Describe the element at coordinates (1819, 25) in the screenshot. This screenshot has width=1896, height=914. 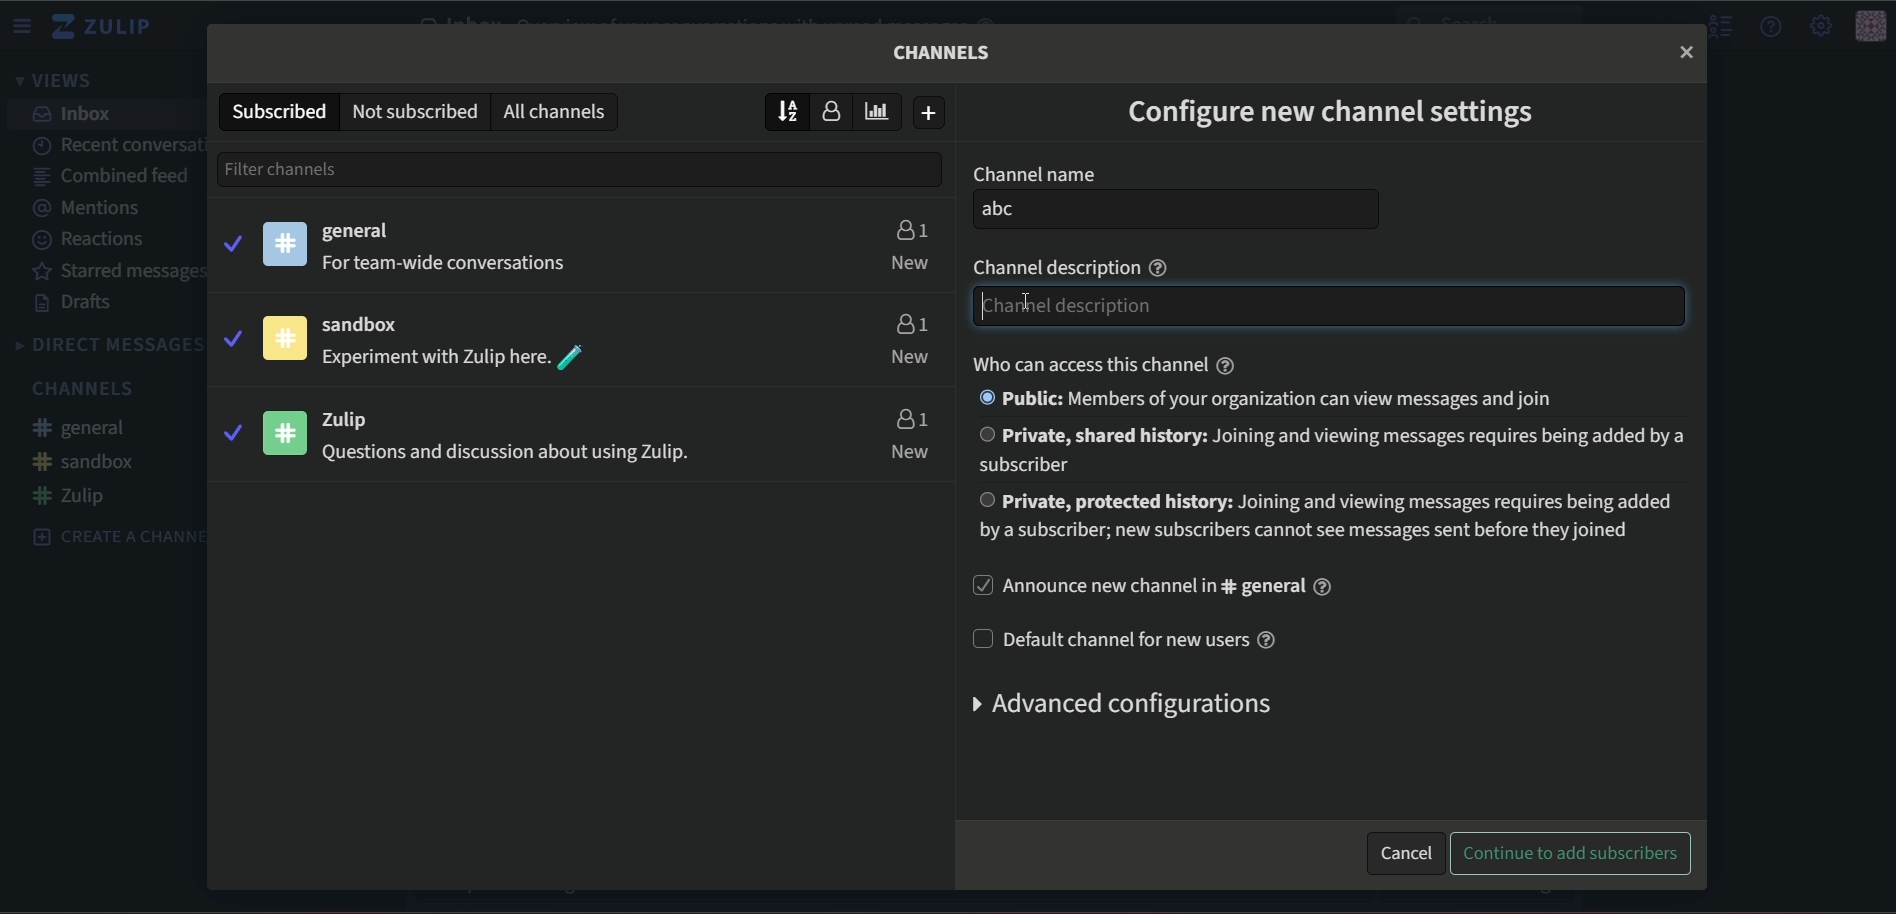
I see `main menu` at that location.